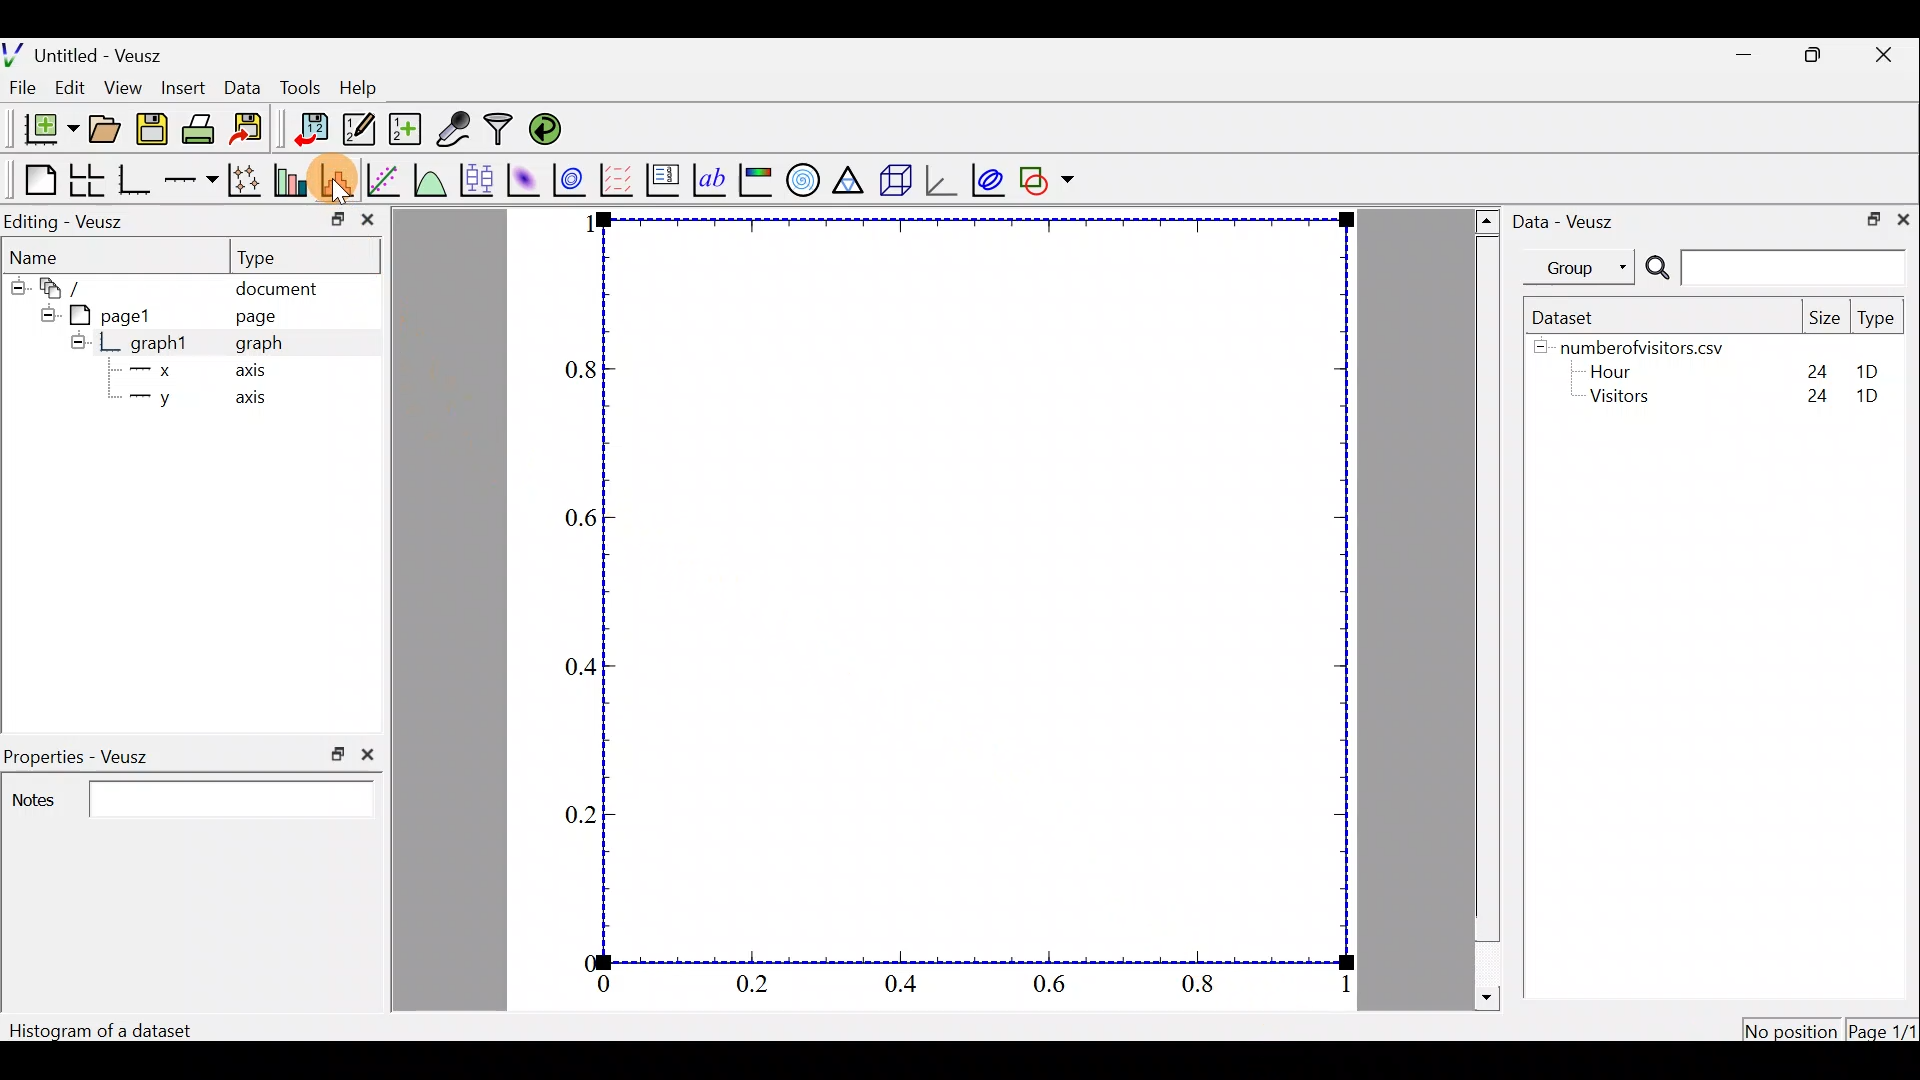  Describe the element at coordinates (1627, 400) in the screenshot. I see `Visitors` at that location.